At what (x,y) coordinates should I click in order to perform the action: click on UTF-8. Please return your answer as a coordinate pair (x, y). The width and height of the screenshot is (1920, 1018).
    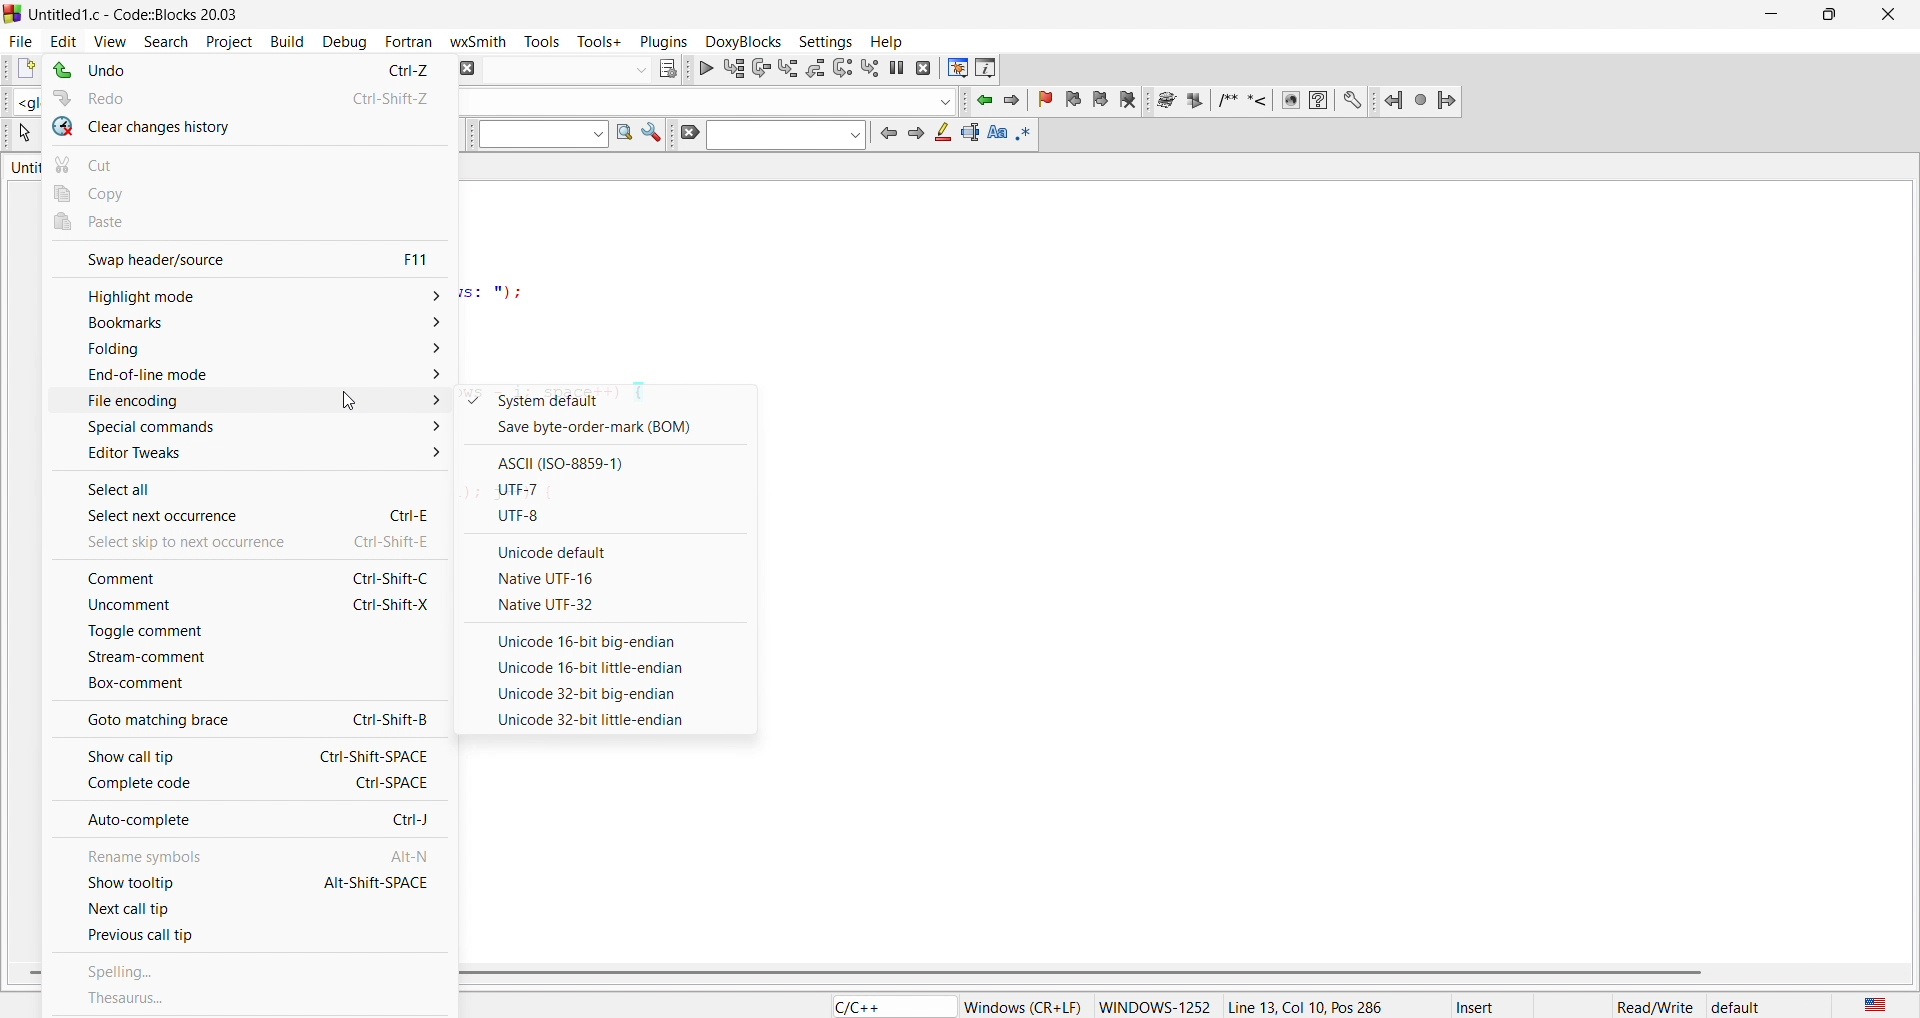
    Looking at the image, I should click on (604, 518).